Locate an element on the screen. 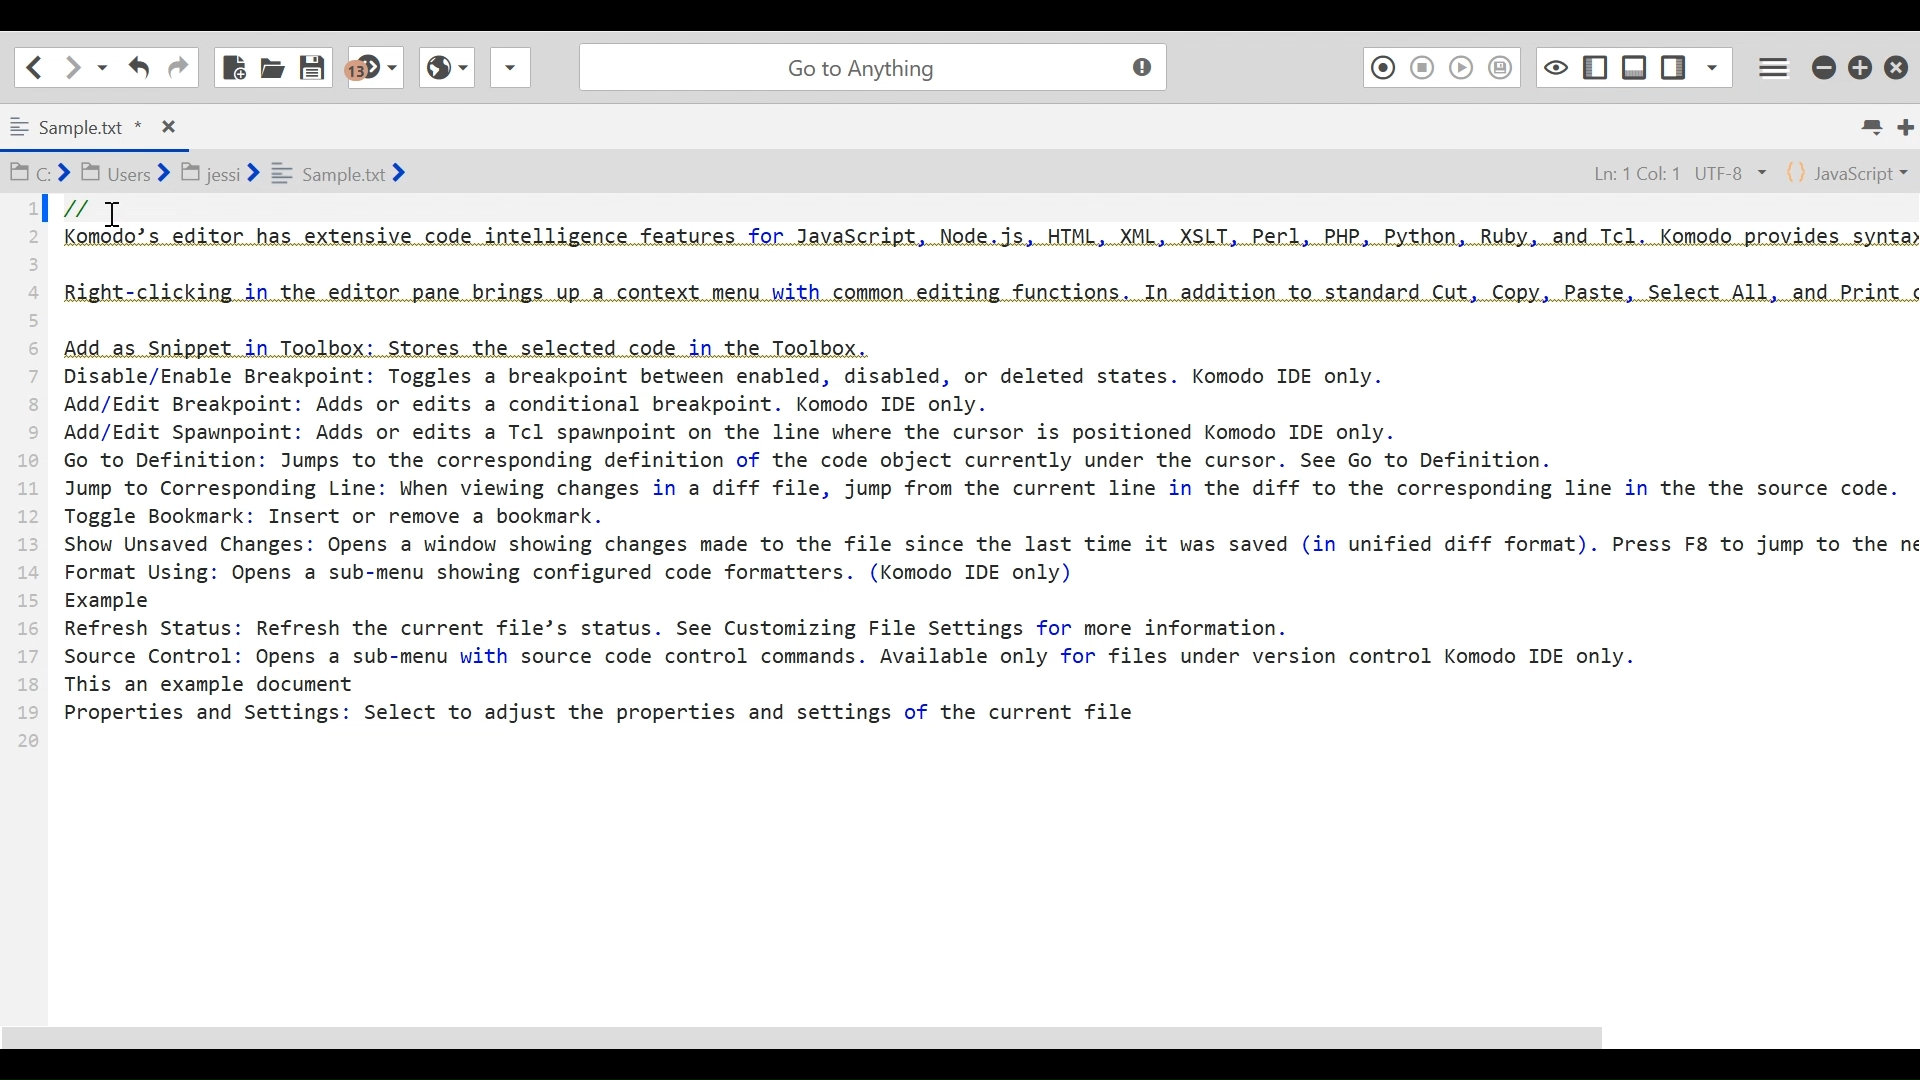 This screenshot has width=1920, height=1080. List all tabs is located at coordinates (1876, 127).